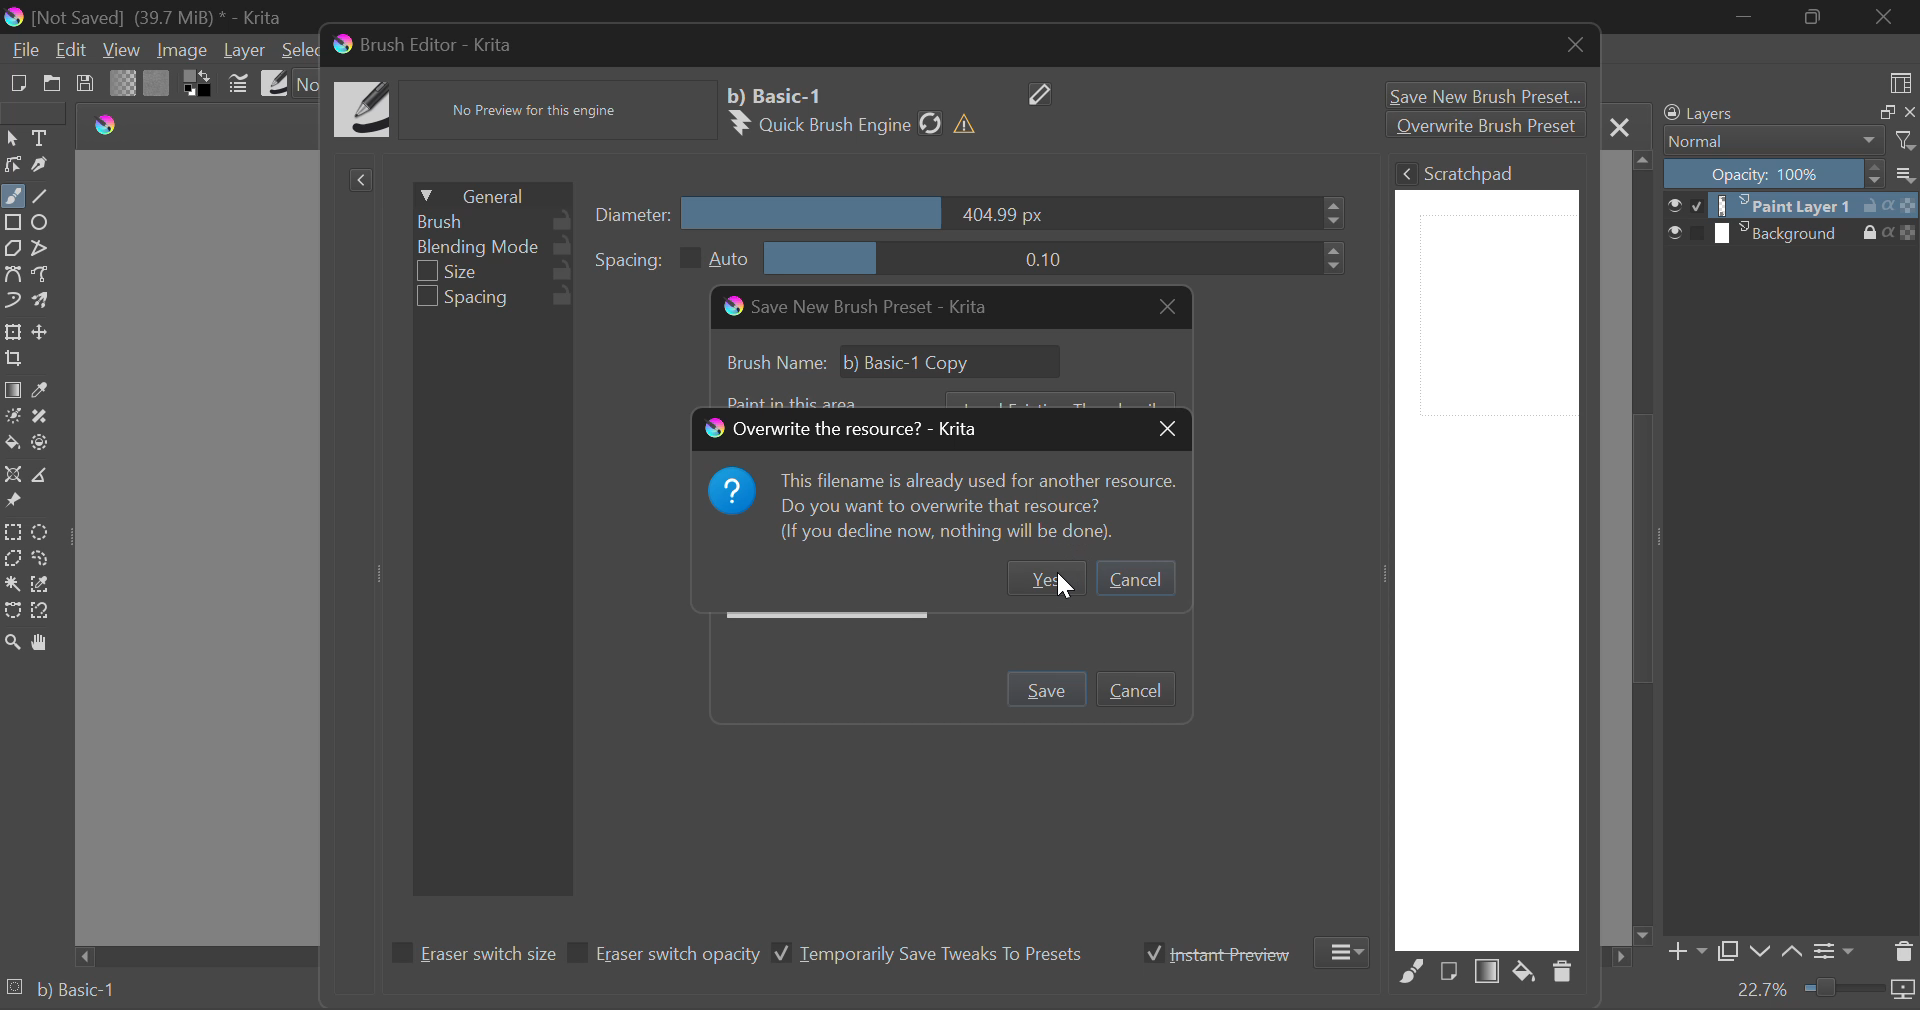 This screenshot has width=1920, height=1010. I want to click on Temporarily Save Tweaks To Presets, so click(928, 954).